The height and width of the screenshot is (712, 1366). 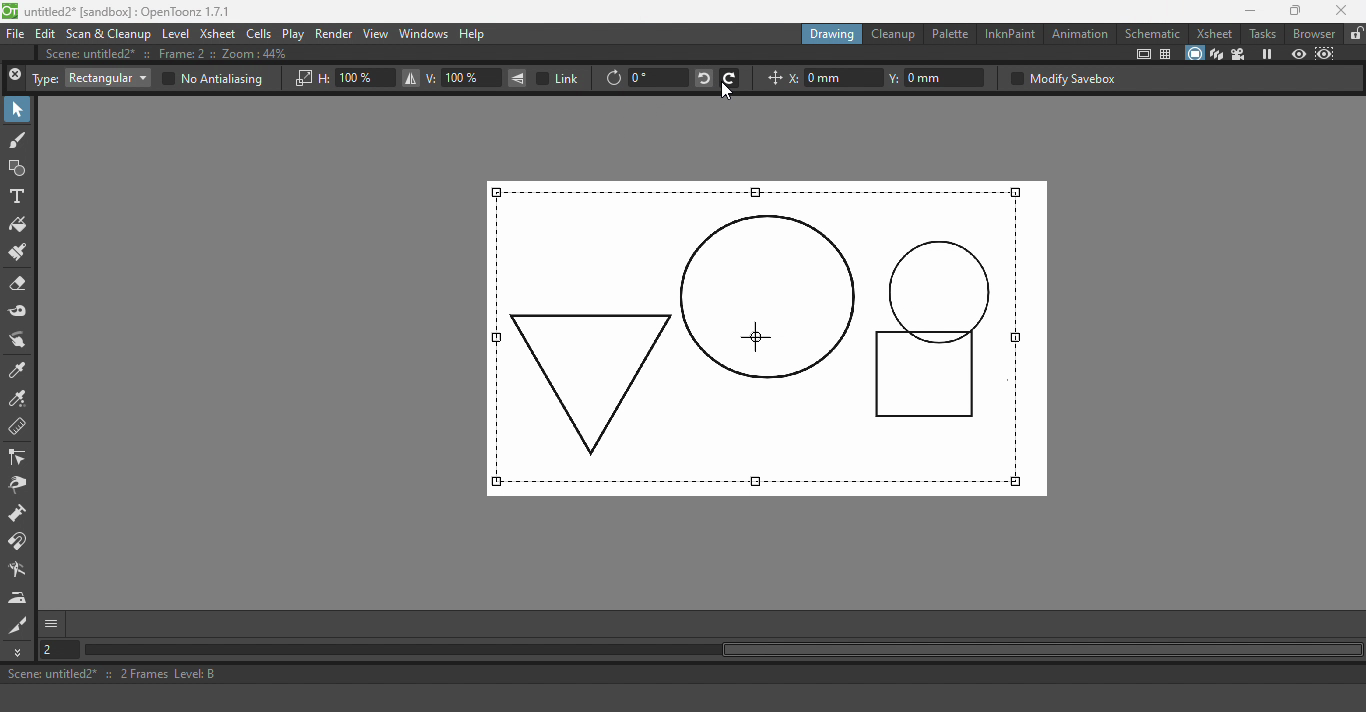 I want to click on Freeze, so click(x=1268, y=53).